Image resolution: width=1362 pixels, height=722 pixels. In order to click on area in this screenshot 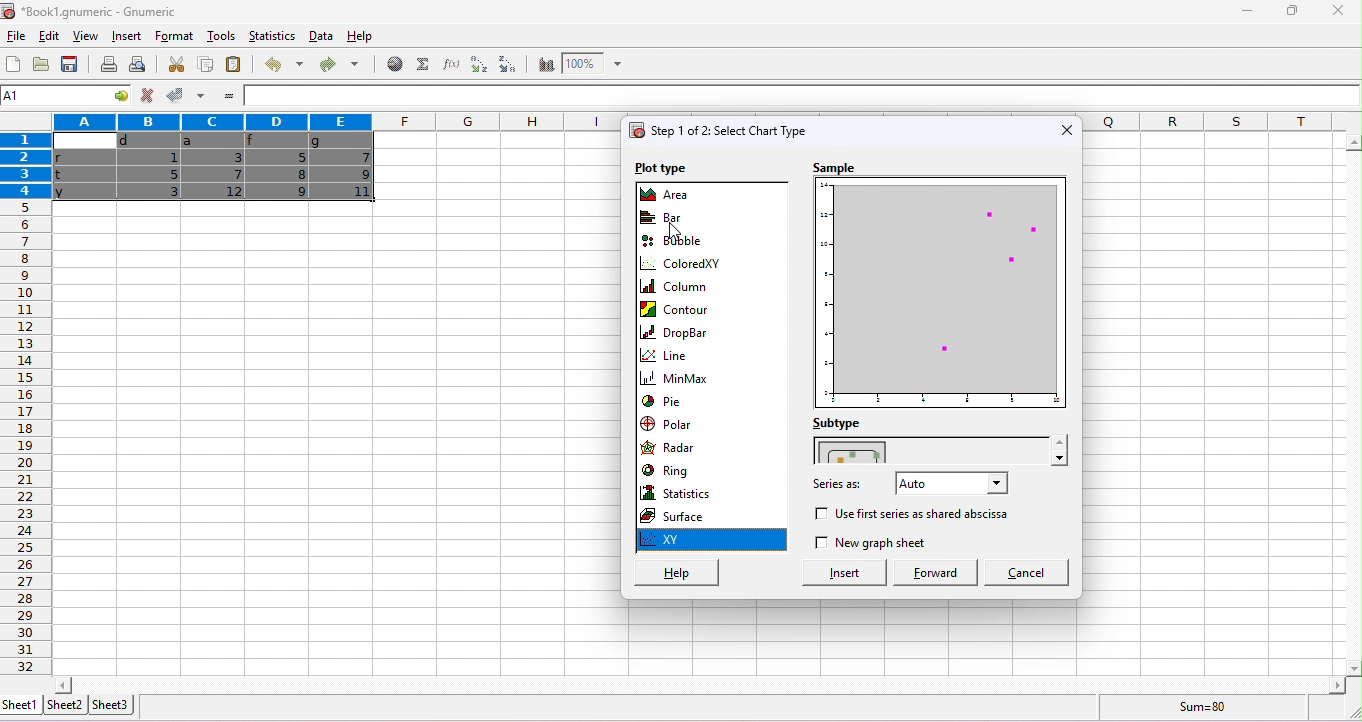, I will do `click(672, 195)`.